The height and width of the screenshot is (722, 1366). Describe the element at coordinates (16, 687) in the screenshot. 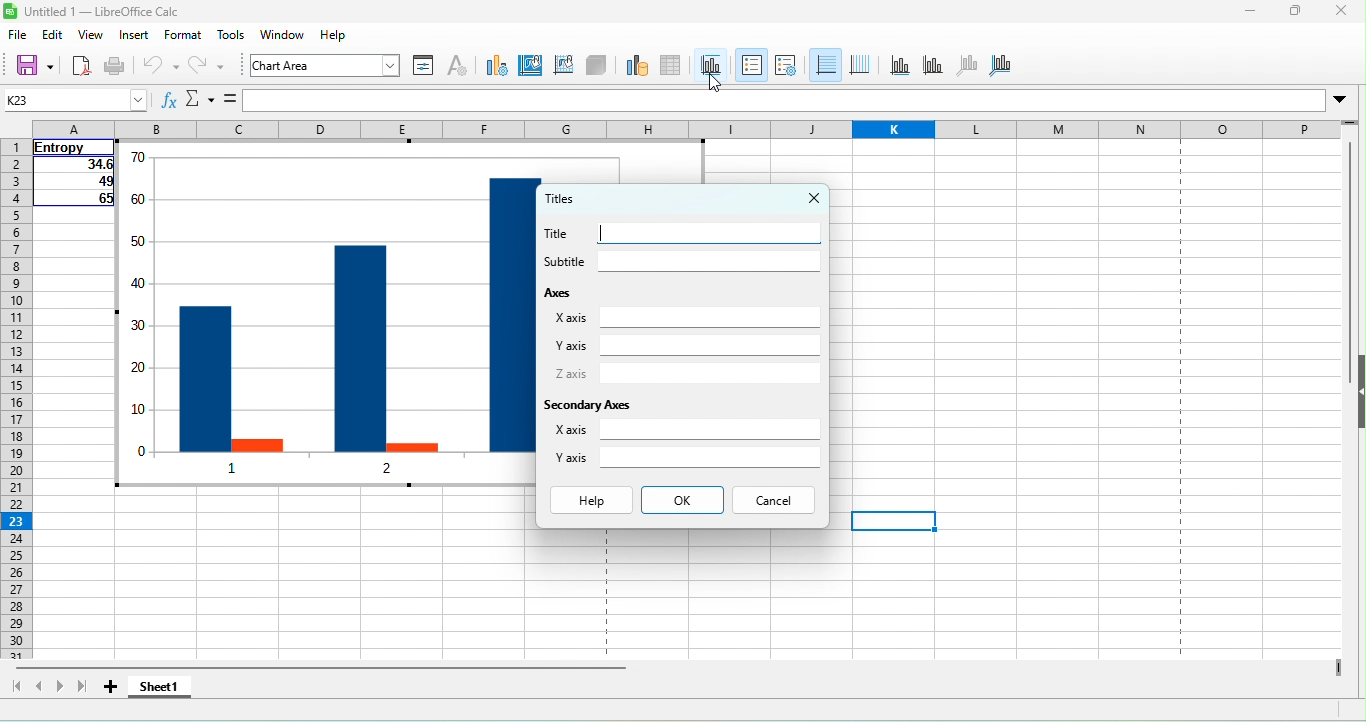

I see `scroll to first sheet` at that location.